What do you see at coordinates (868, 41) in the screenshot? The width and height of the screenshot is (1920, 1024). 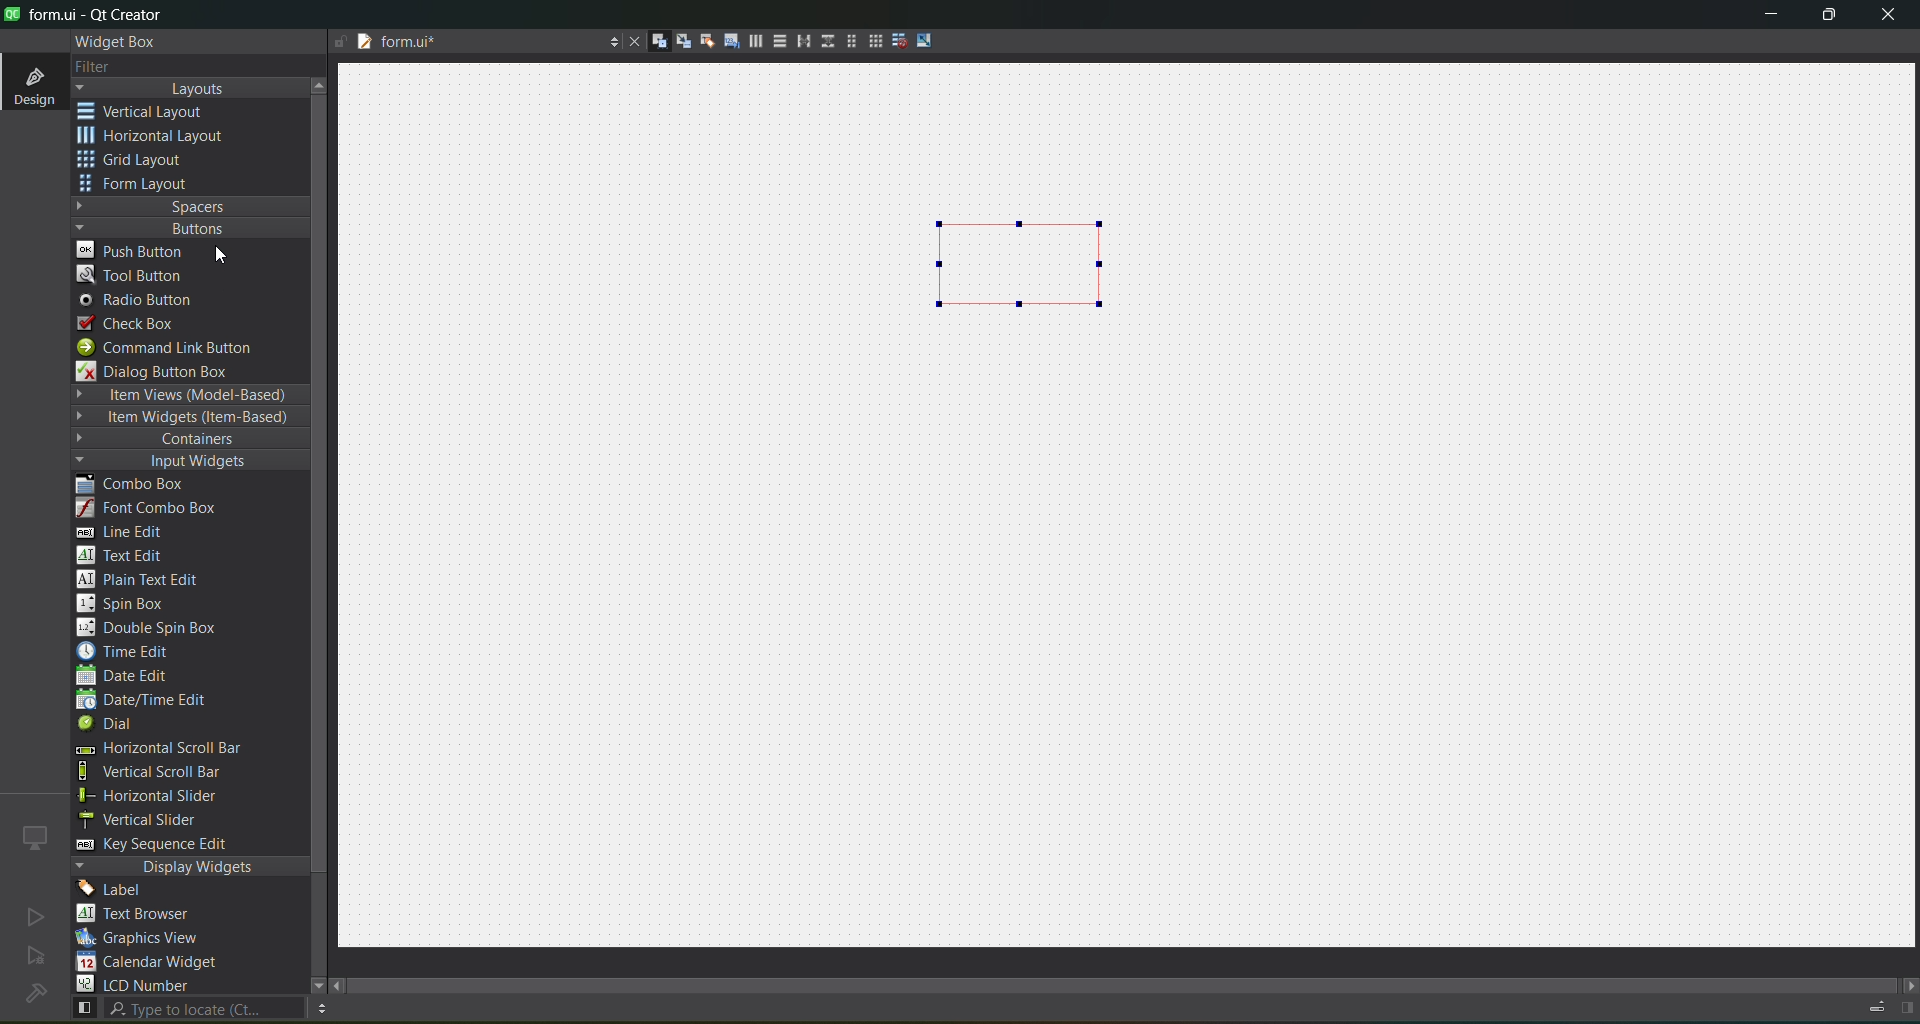 I see `layout in a grid` at bounding box center [868, 41].